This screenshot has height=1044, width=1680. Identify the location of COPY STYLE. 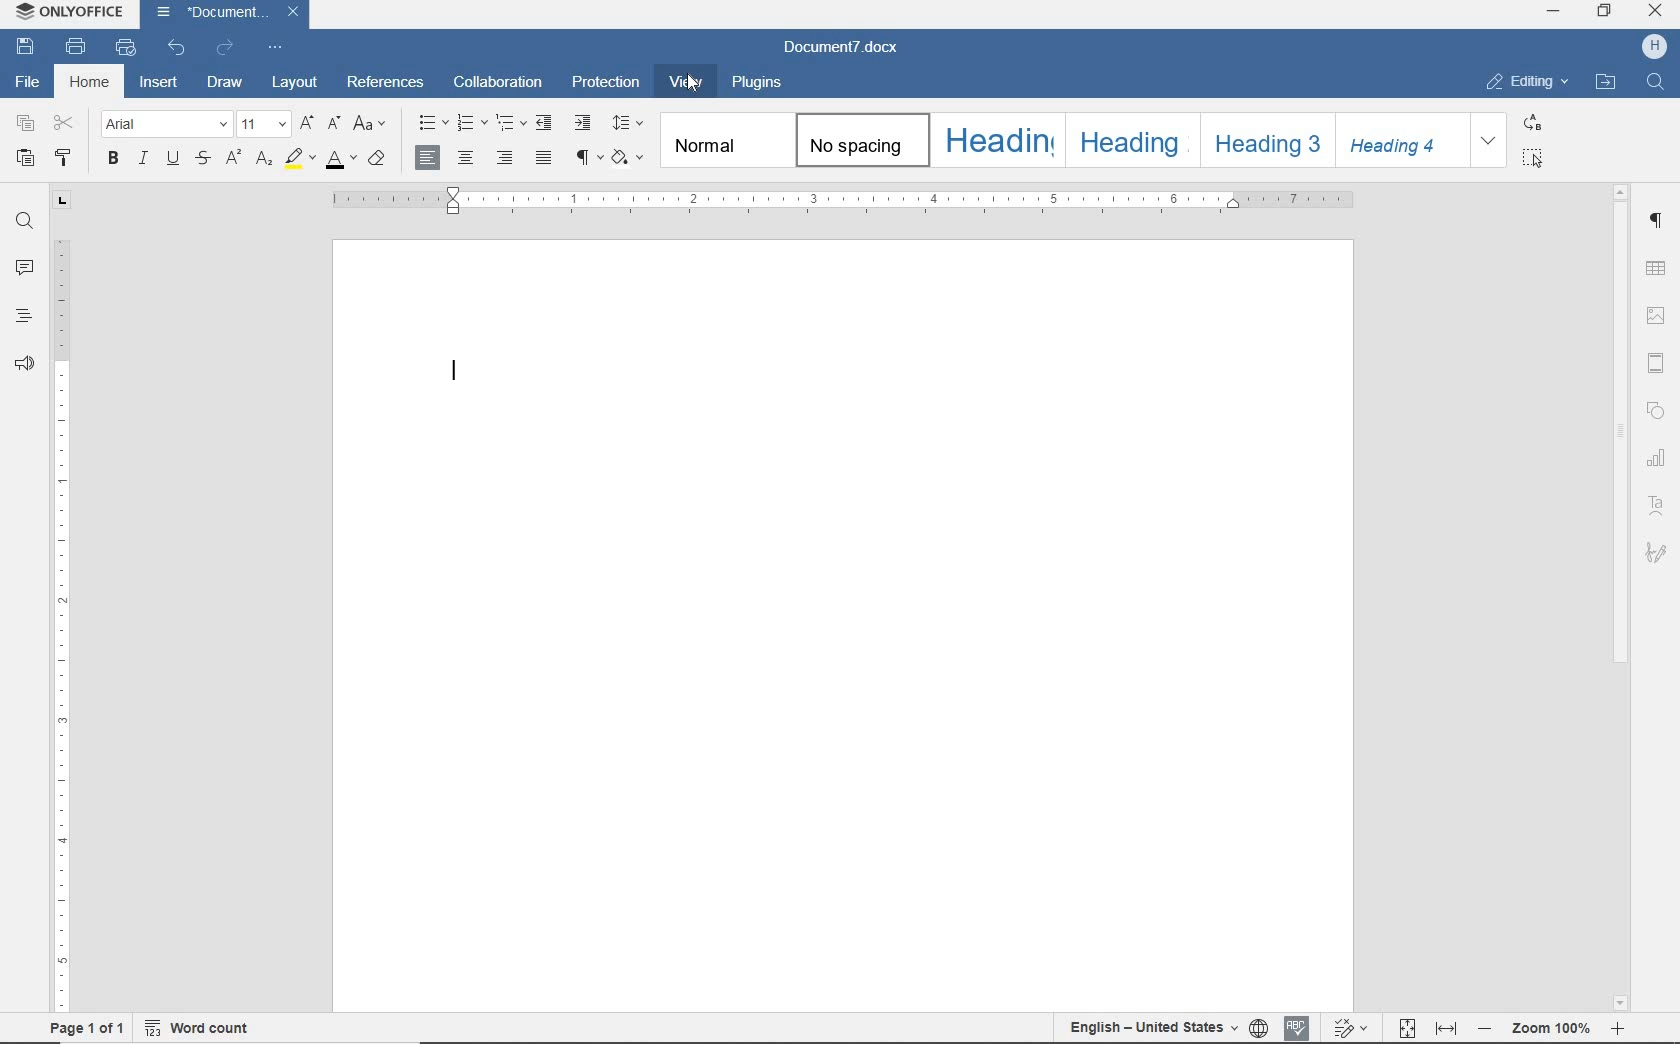
(65, 159).